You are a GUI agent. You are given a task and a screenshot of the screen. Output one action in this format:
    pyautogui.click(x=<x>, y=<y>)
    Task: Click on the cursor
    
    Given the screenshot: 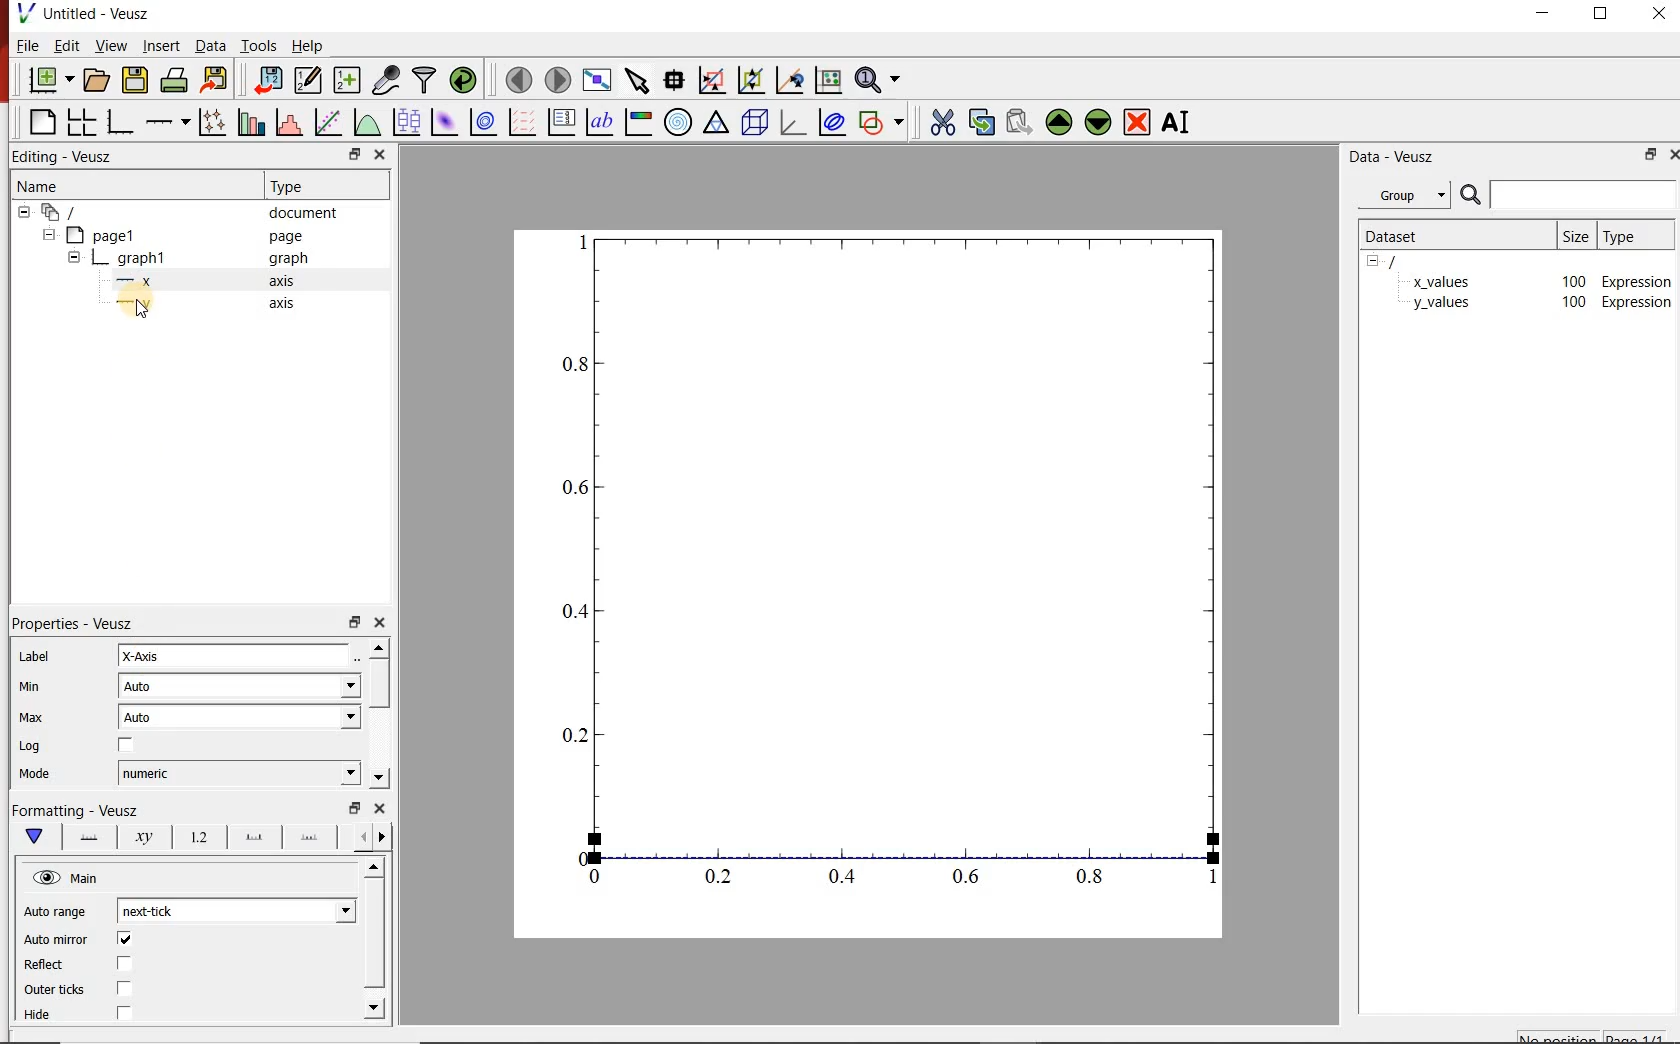 What is the action you would take?
    pyautogui.click(x=145, y=310)
    